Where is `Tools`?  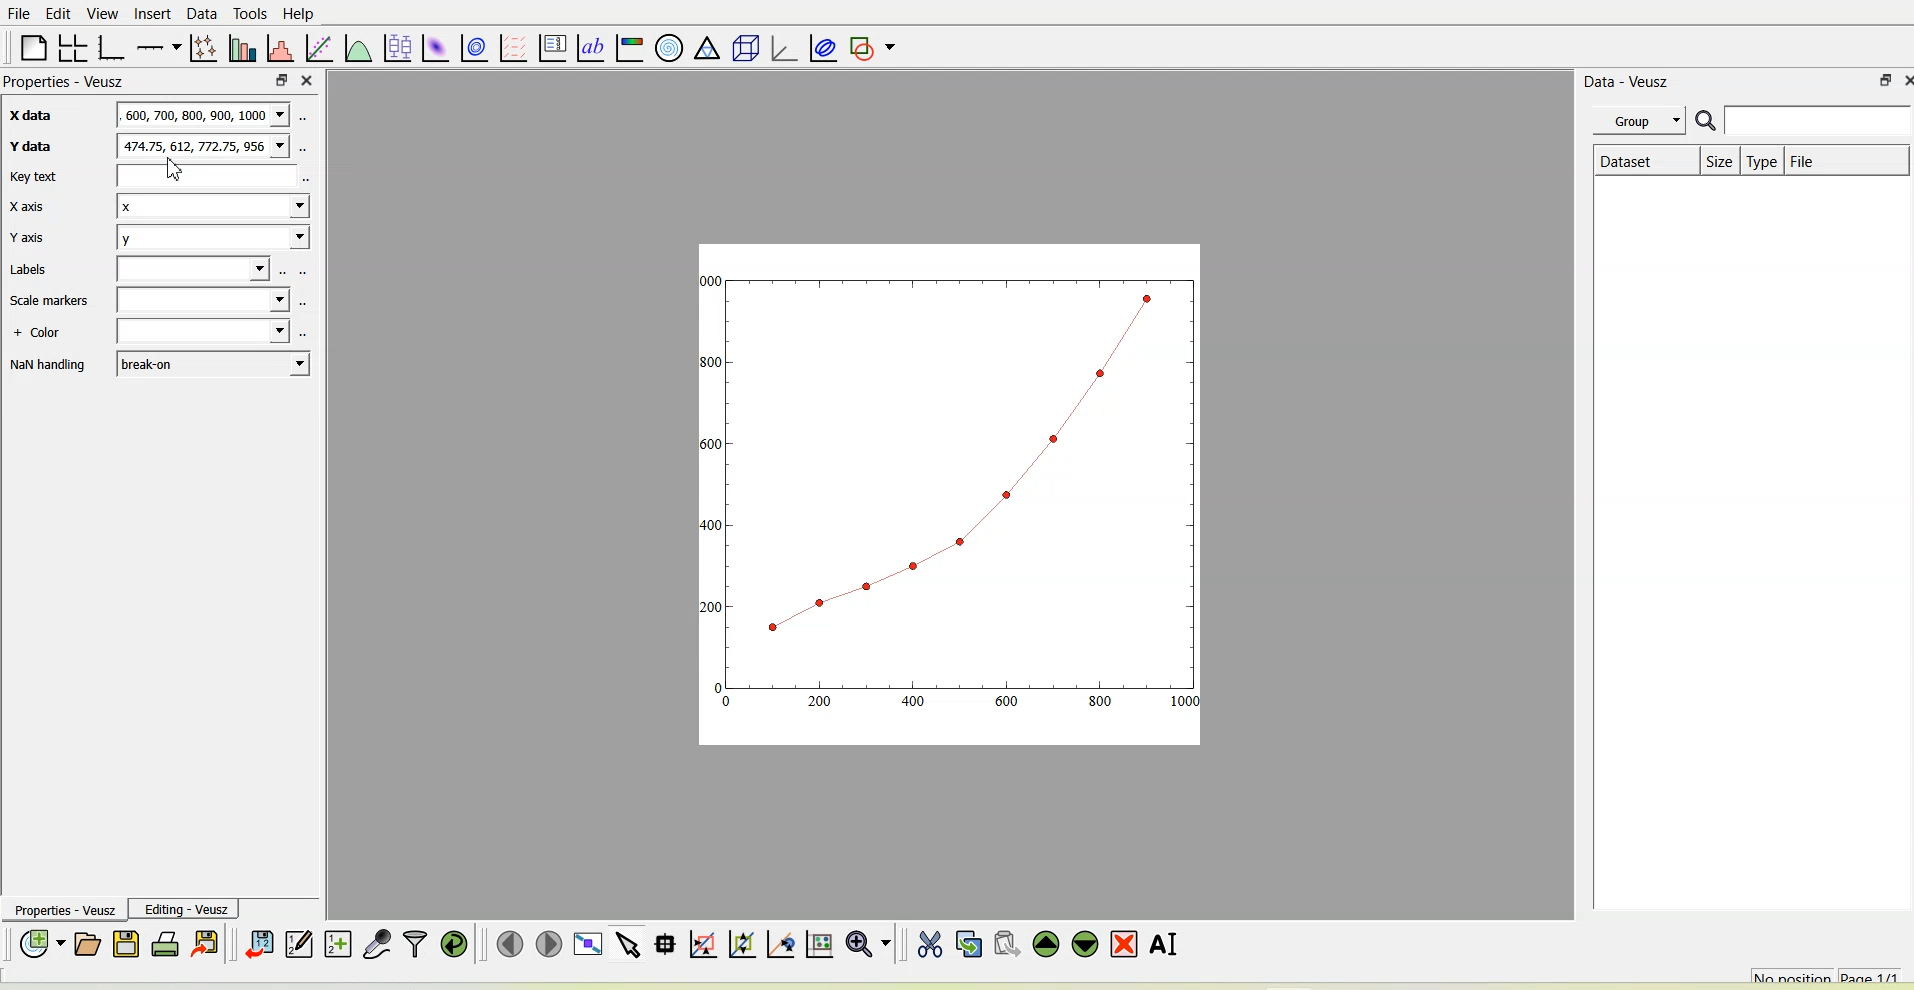
Tools is located at coordinates (247, 14).